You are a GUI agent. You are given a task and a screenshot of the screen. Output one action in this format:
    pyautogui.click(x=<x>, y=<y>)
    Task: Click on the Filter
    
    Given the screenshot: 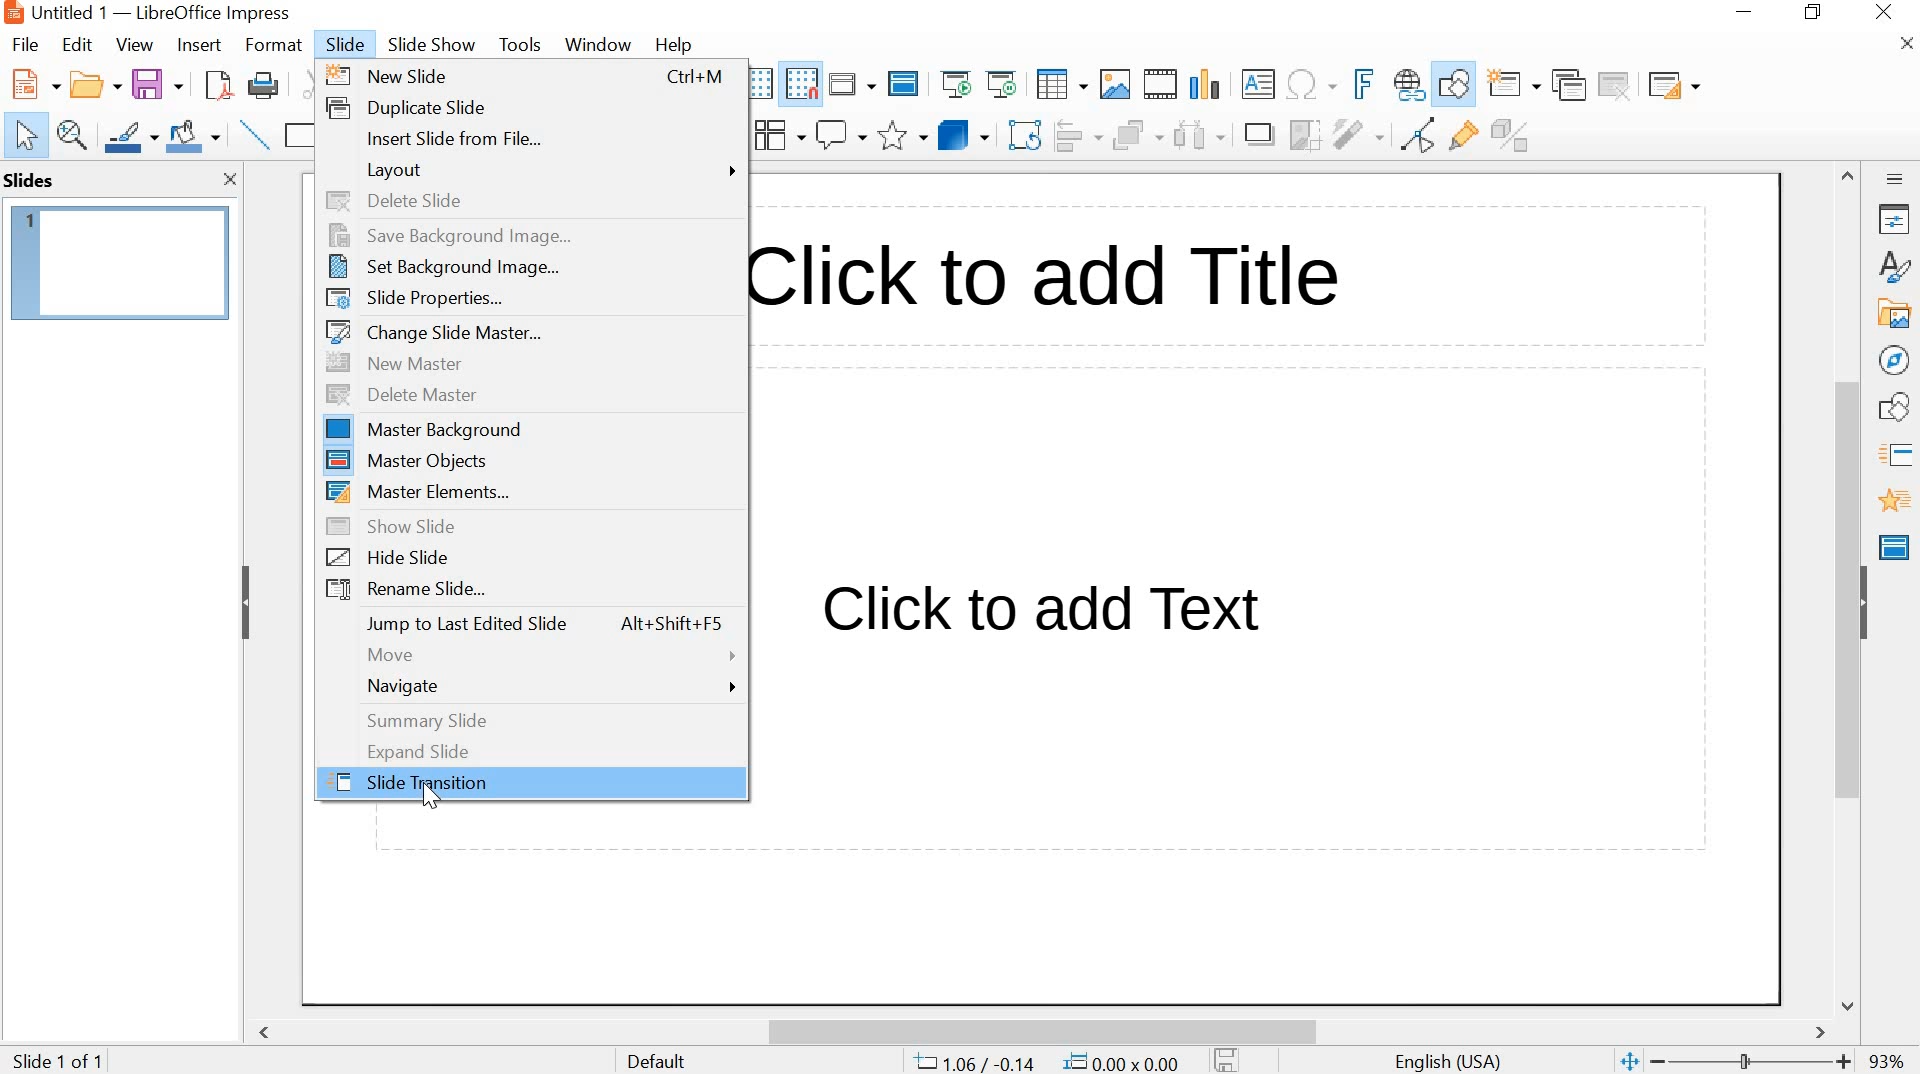 What is the action you would take?
    pyautogui.click(x=1357, y=135)
    